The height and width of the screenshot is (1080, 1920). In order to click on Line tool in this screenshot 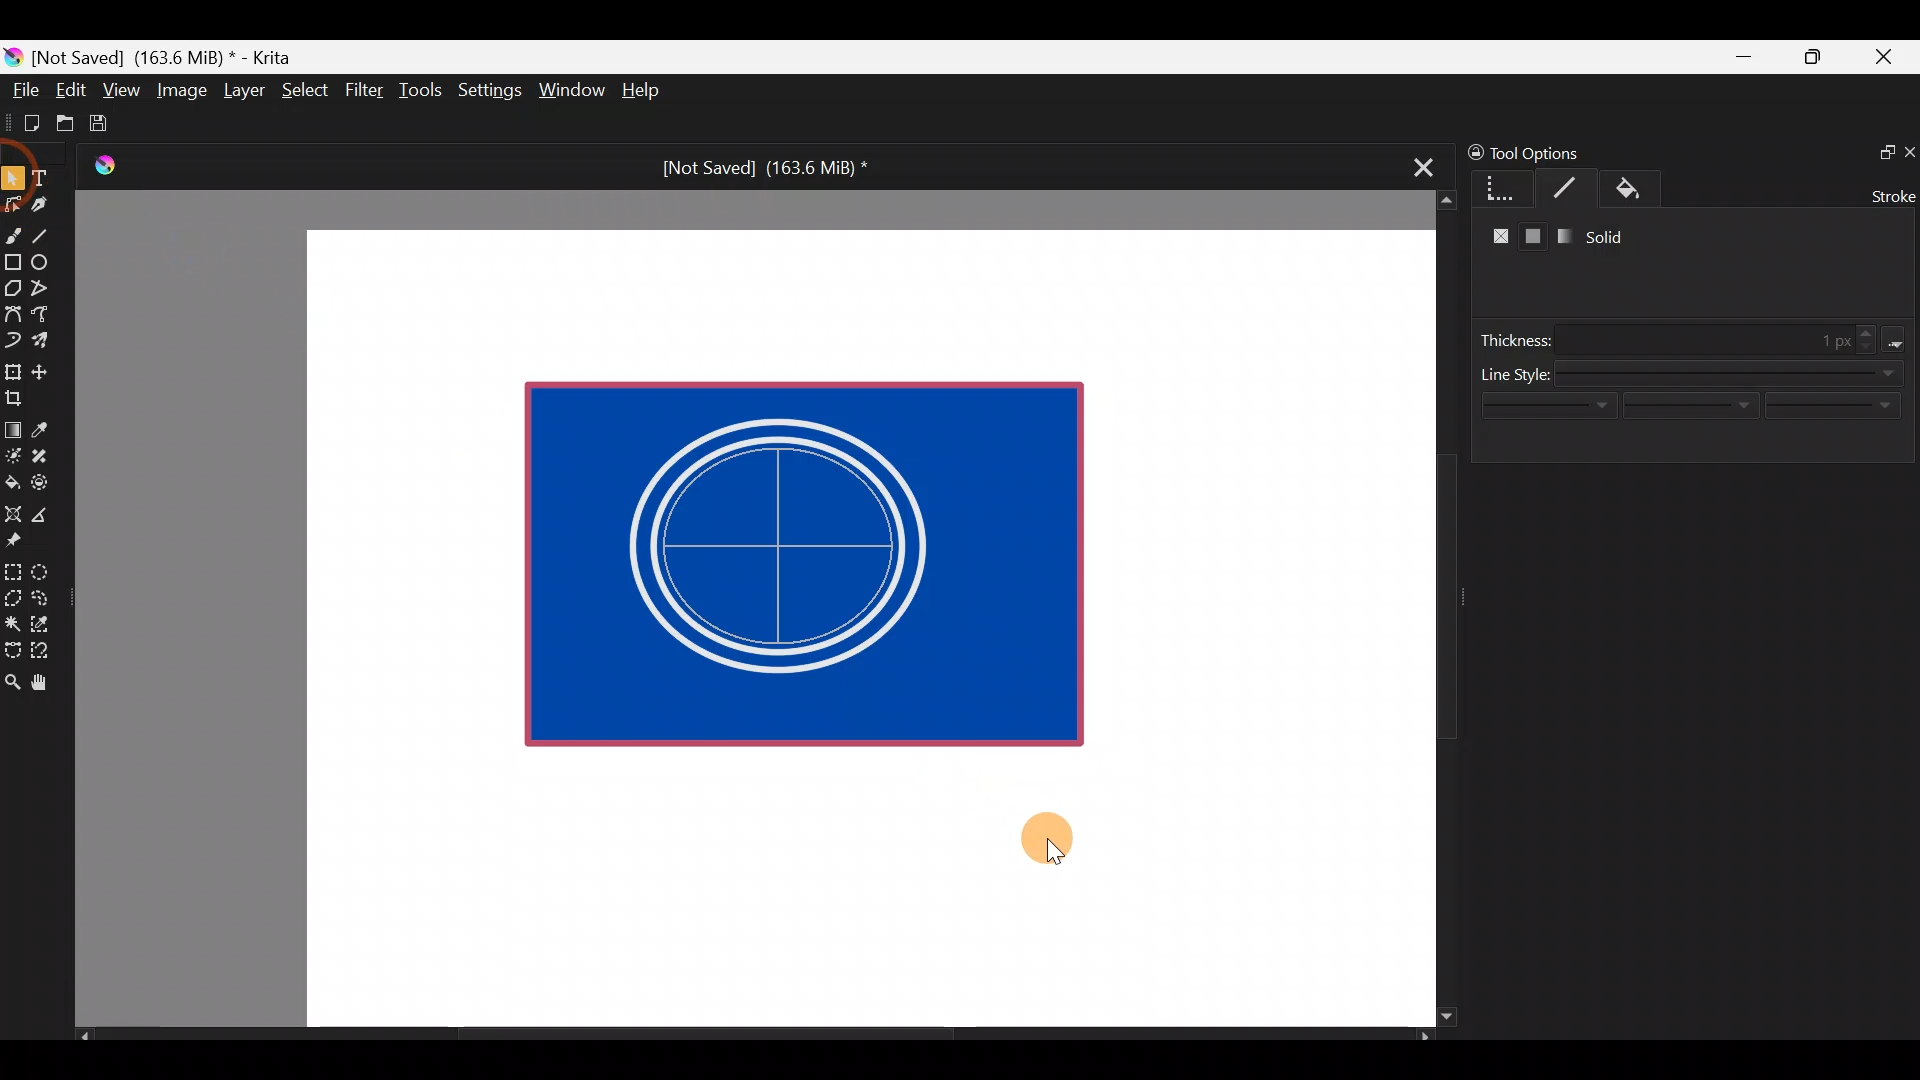, I will do `click(53, 234)`.